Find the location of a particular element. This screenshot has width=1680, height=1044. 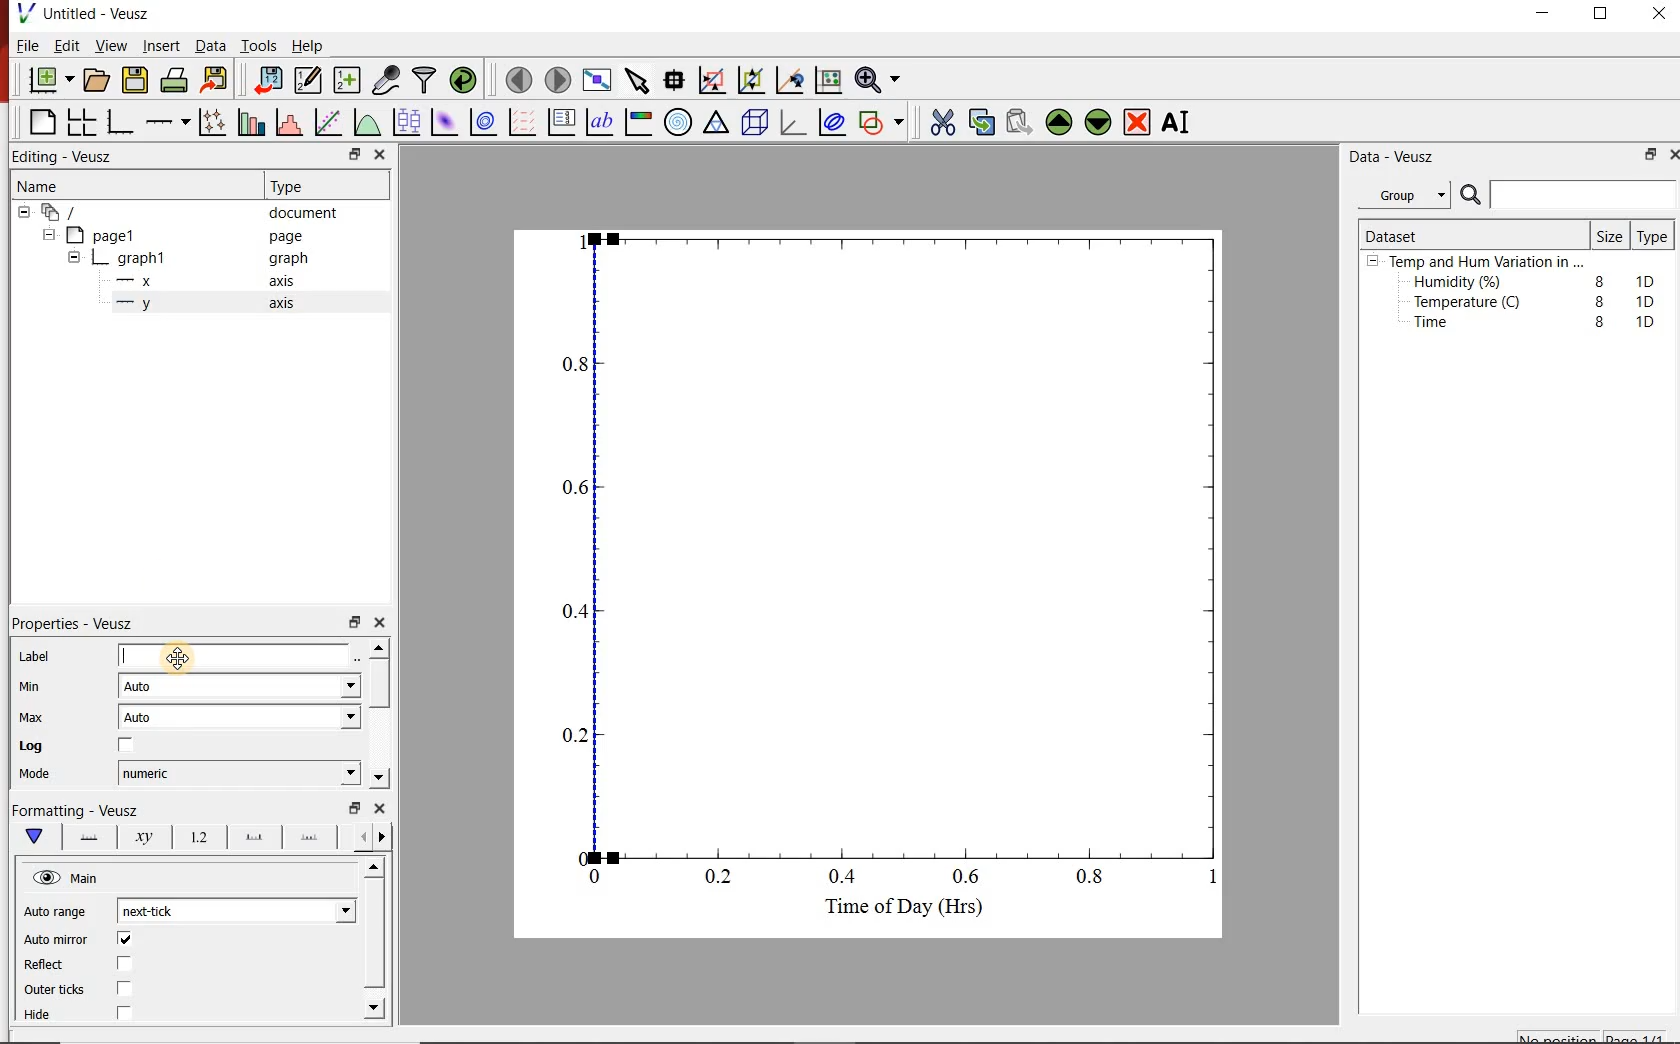

Mode is located at coordinates (50, 776).